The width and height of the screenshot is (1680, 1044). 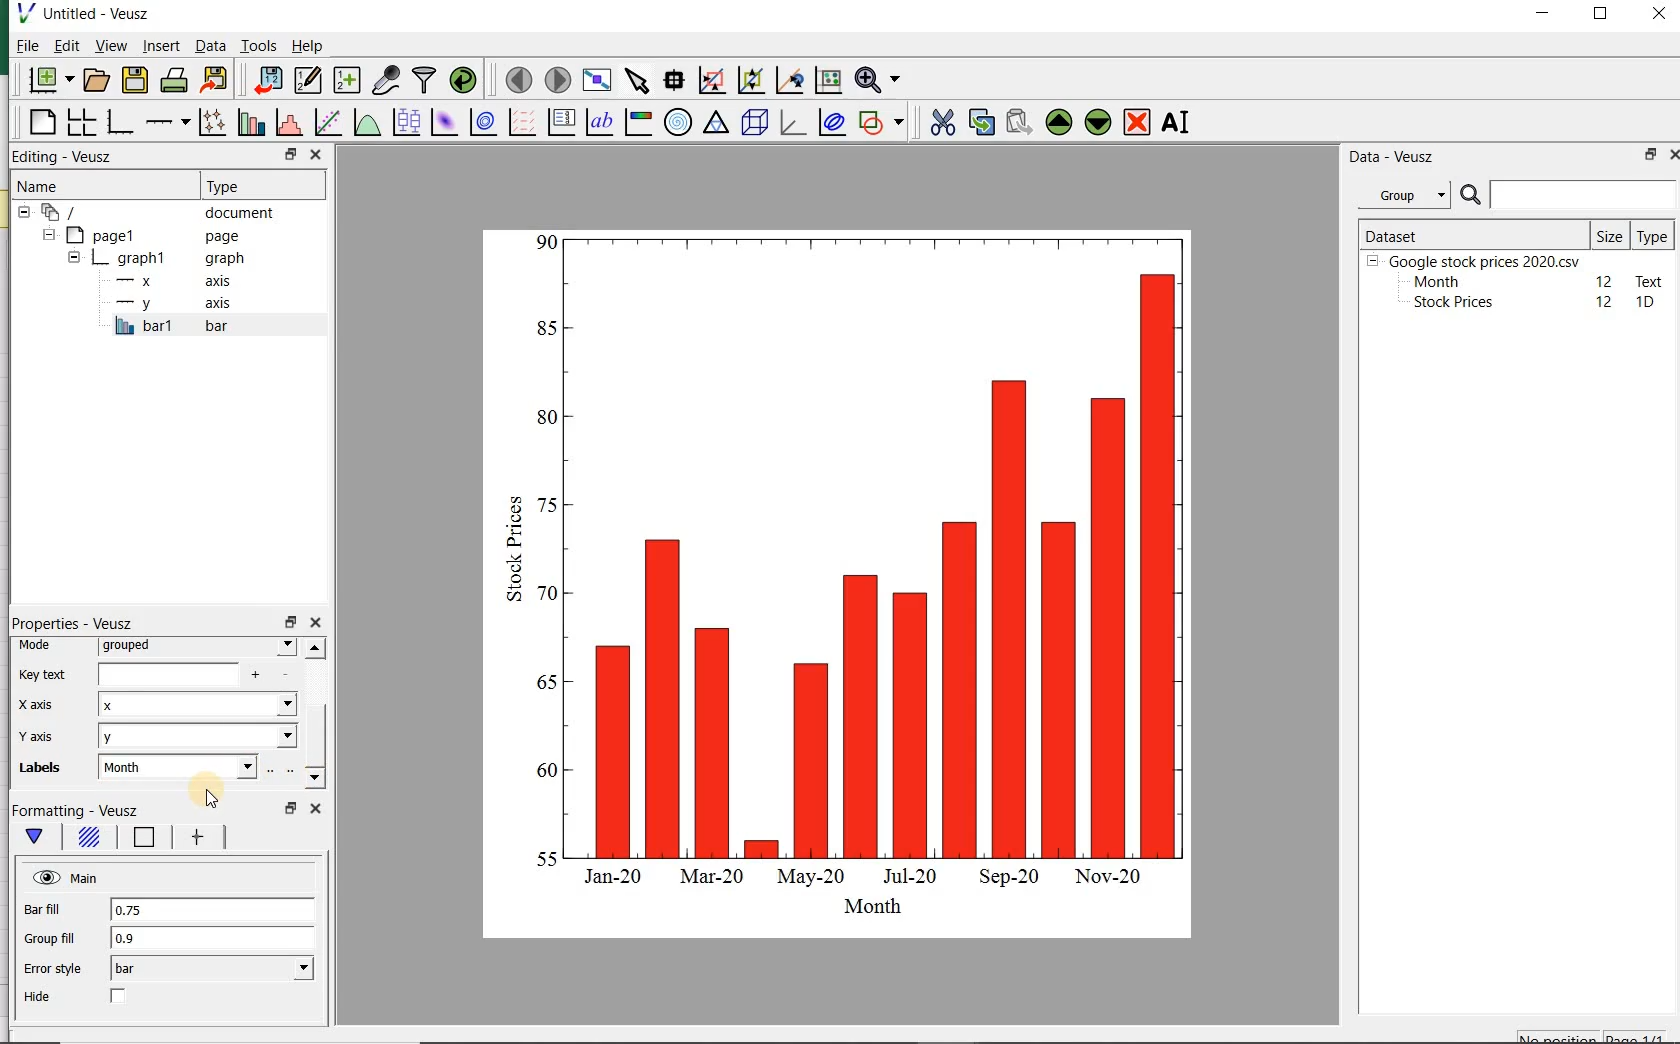 I want to click on 1D, so click(x=1647, y=303).